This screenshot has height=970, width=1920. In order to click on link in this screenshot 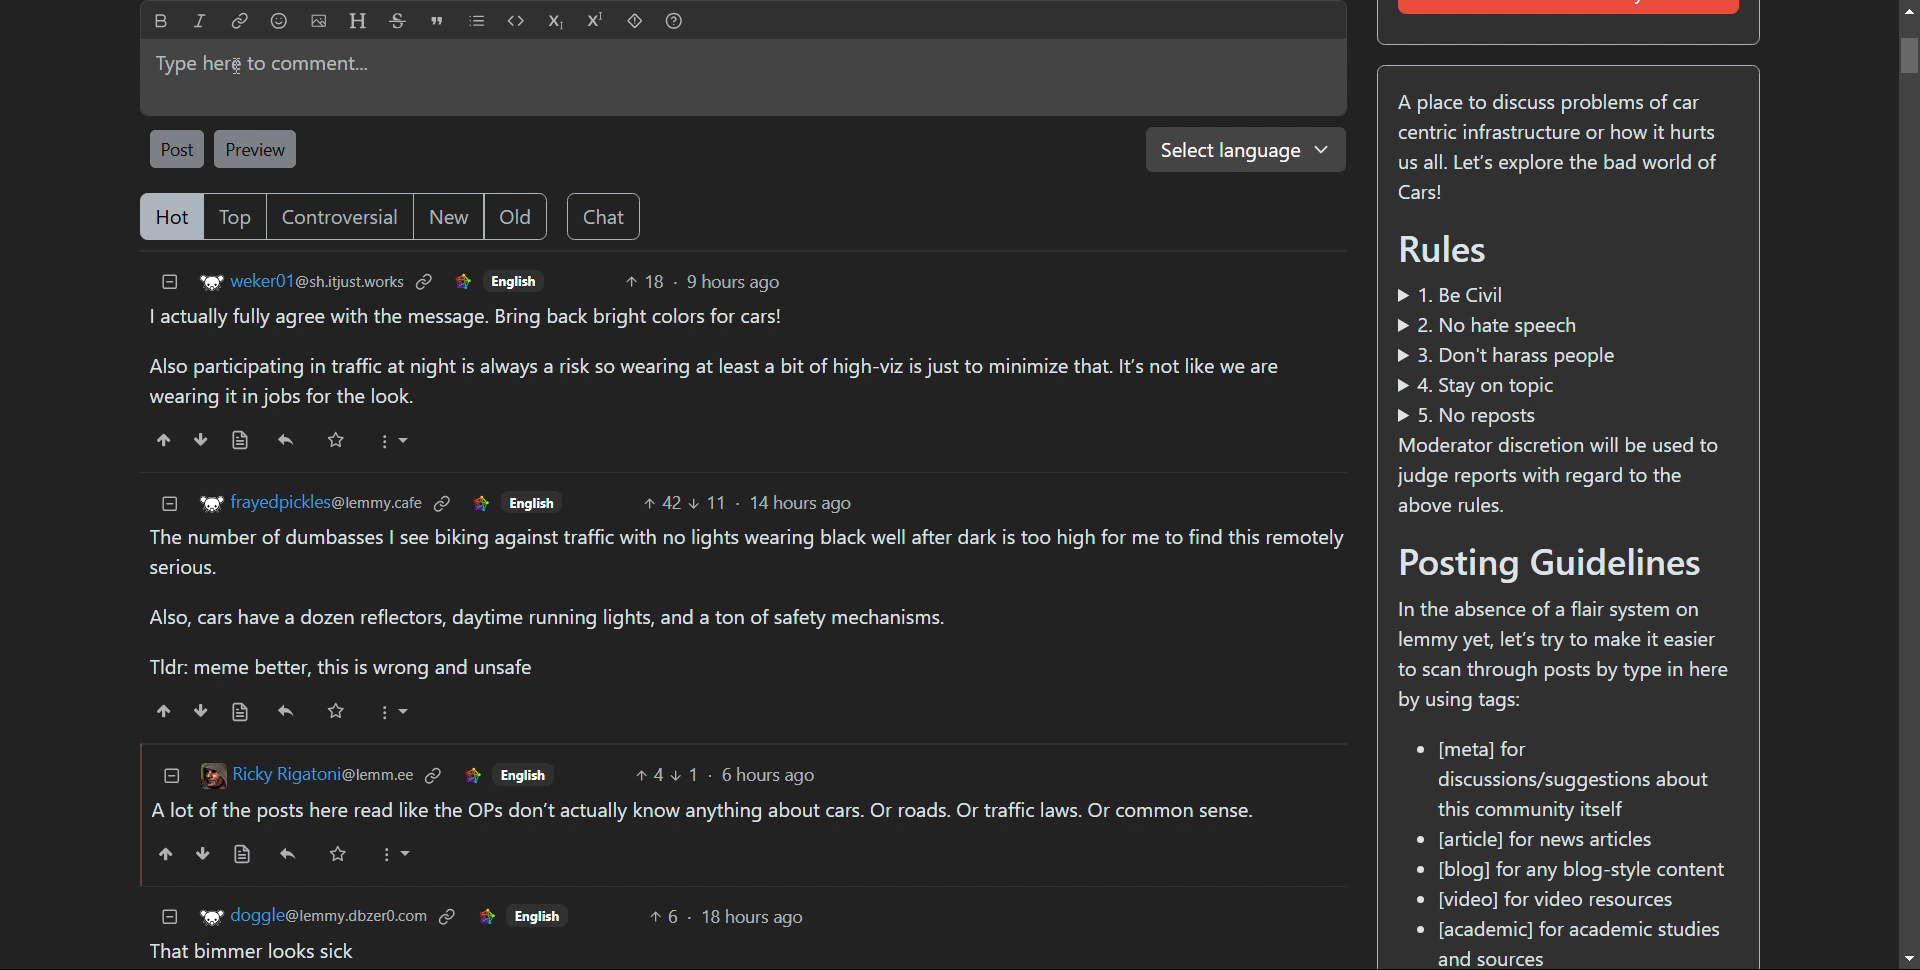, I will do `click(473, 774)`.